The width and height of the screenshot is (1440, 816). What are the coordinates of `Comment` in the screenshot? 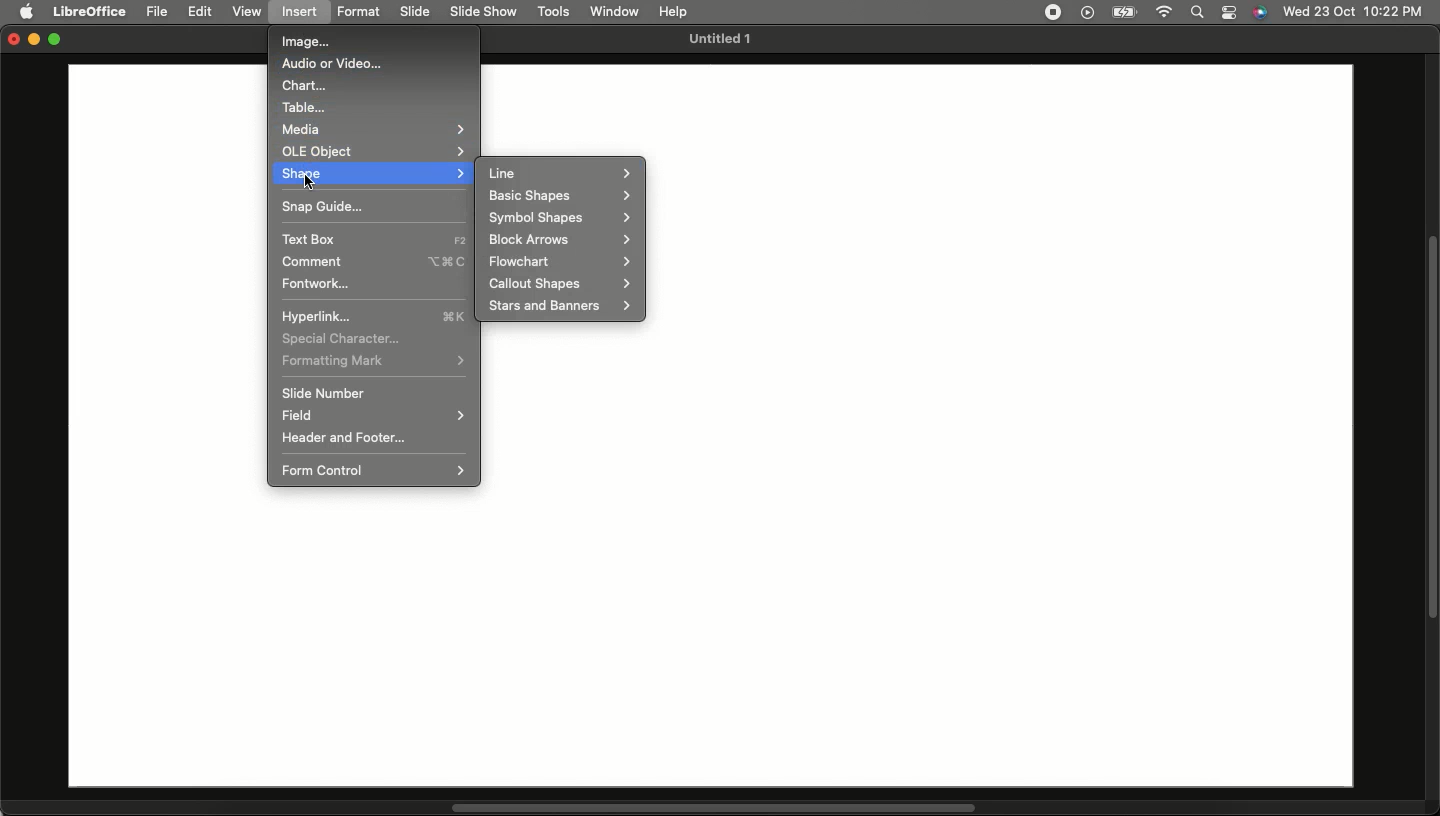 It's located at (377, 261).